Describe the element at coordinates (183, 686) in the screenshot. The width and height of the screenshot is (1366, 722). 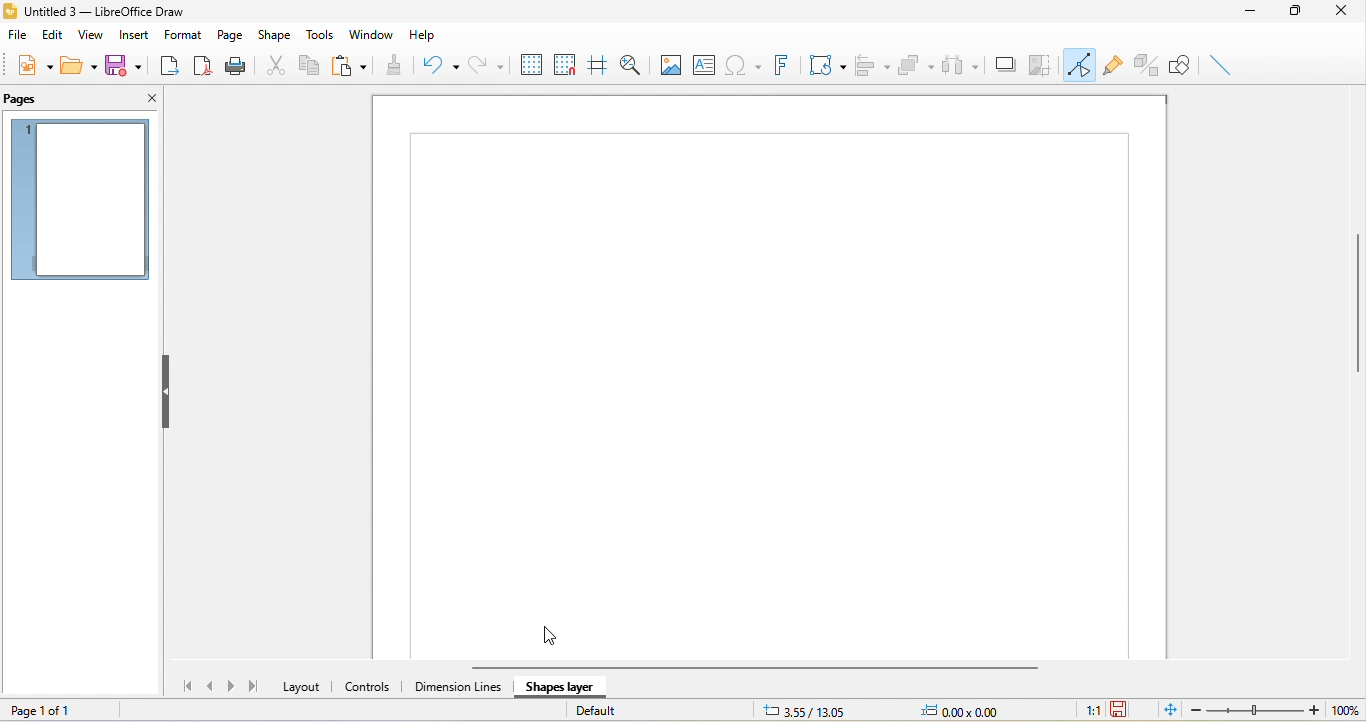
I see `first page` at that location.